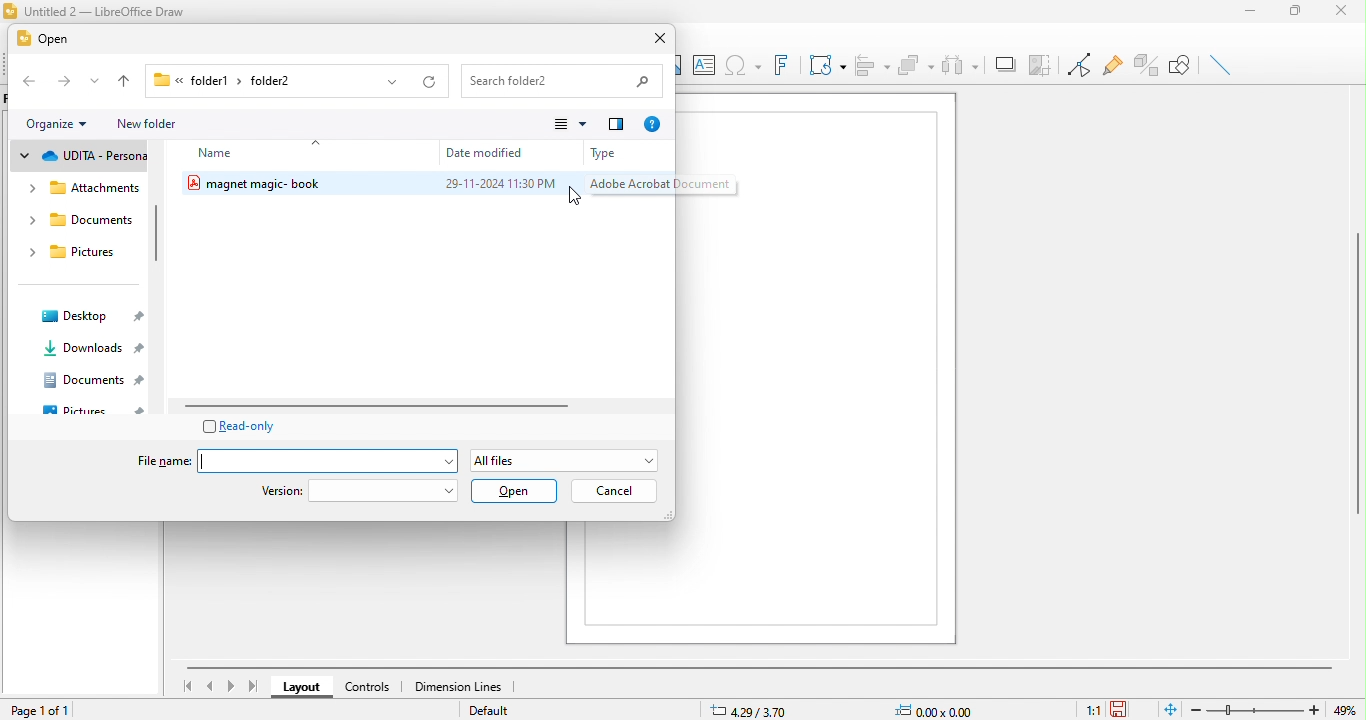 The width and height of the screenshot is (1366, 720). I want to click on help, so click(653, 124).